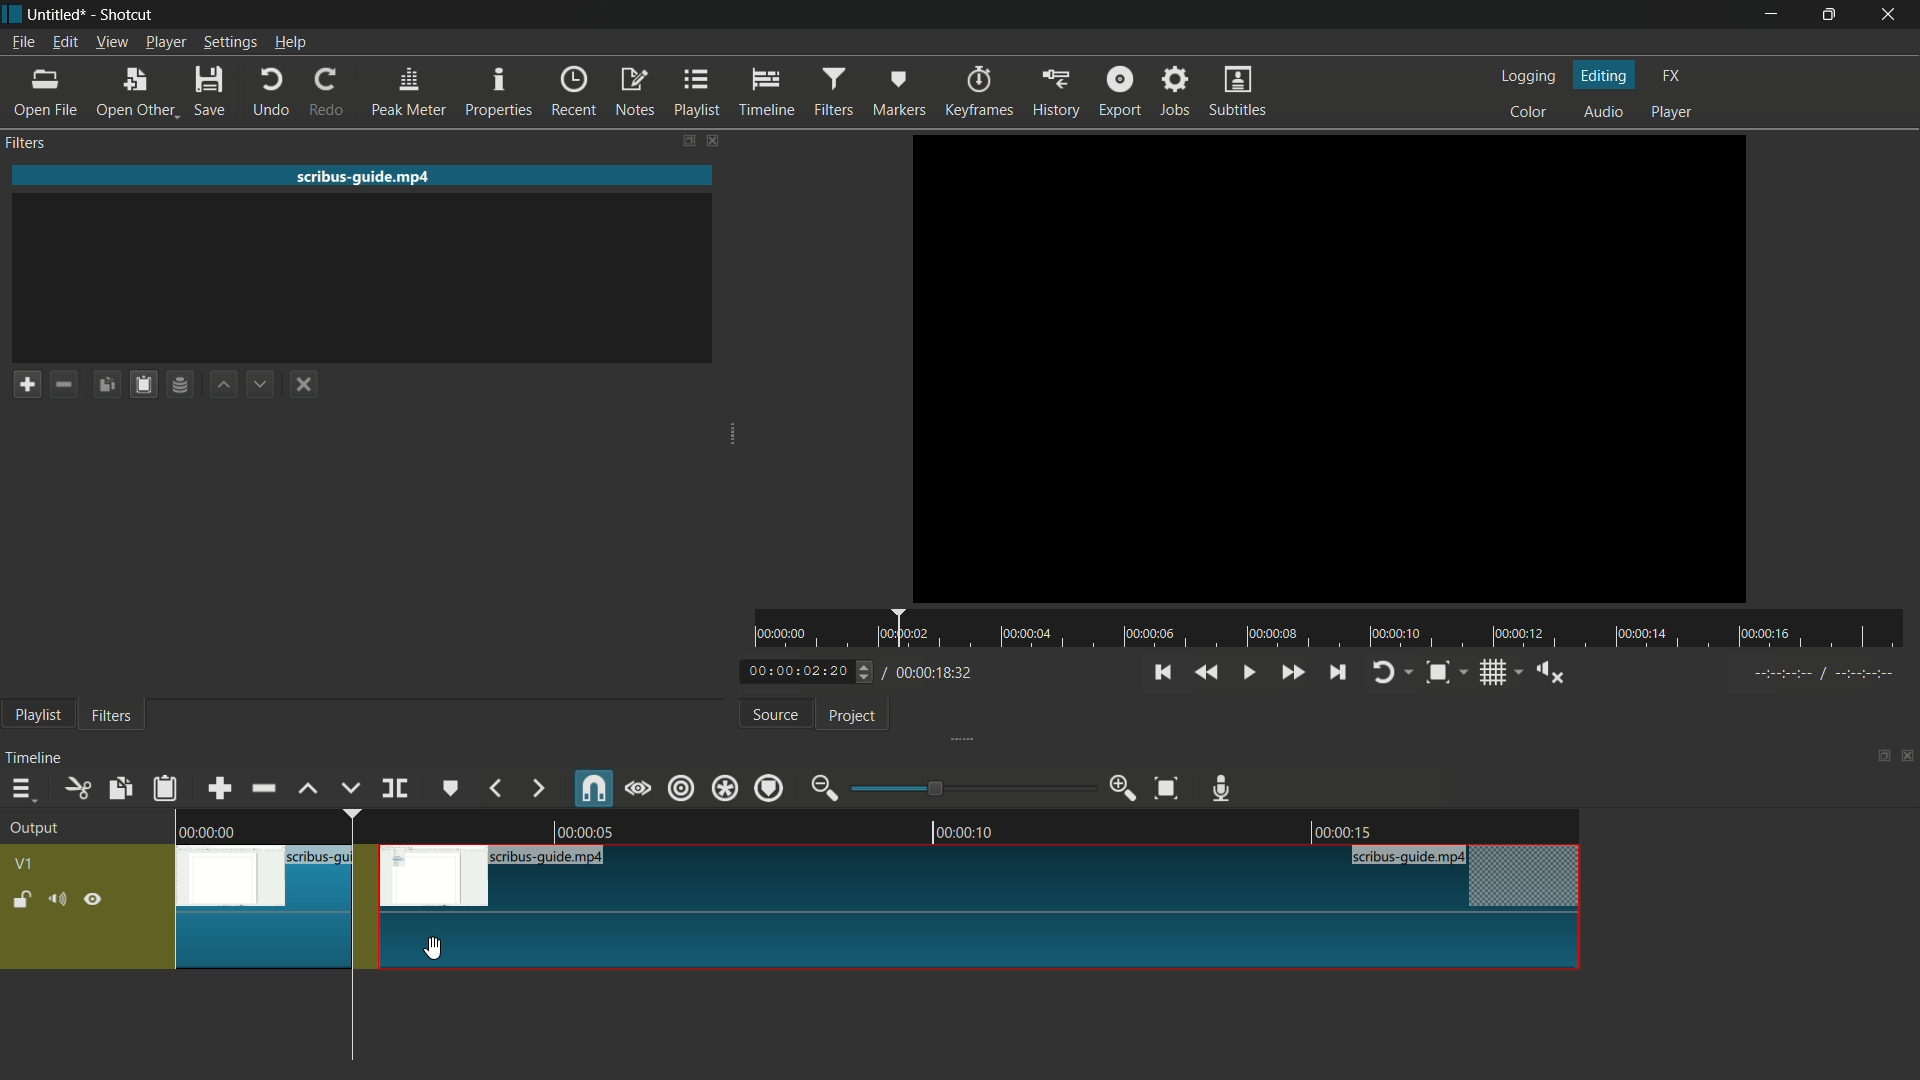  What do you see at coordinates (711, 139) in the screenshot?
I see `close filters` at bounding box center [711, 139].